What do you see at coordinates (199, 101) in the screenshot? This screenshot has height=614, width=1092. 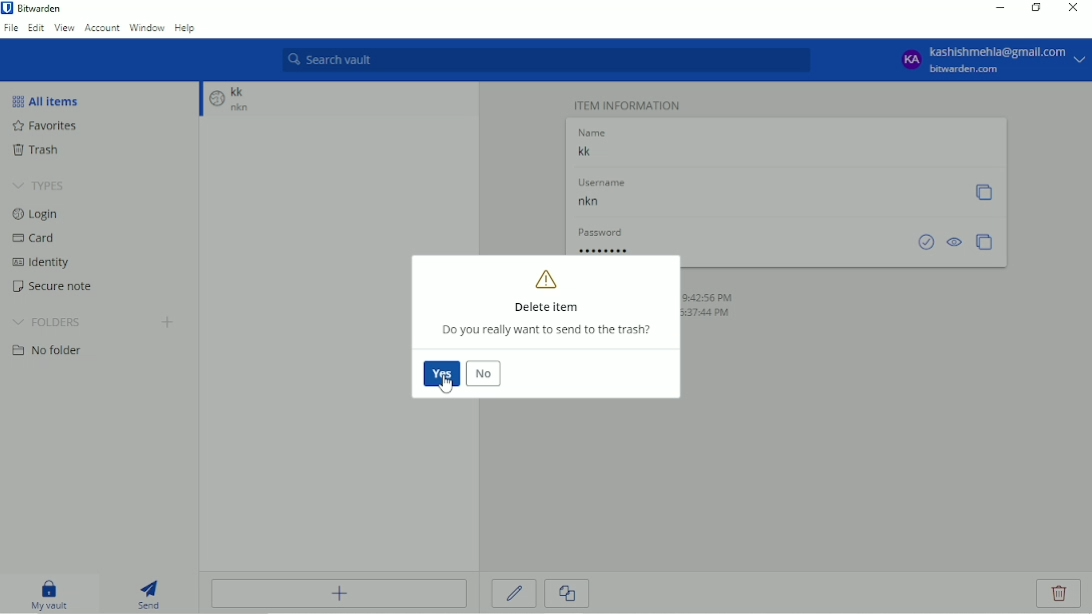 I see `scroll down` at bounding box center [199, 101].